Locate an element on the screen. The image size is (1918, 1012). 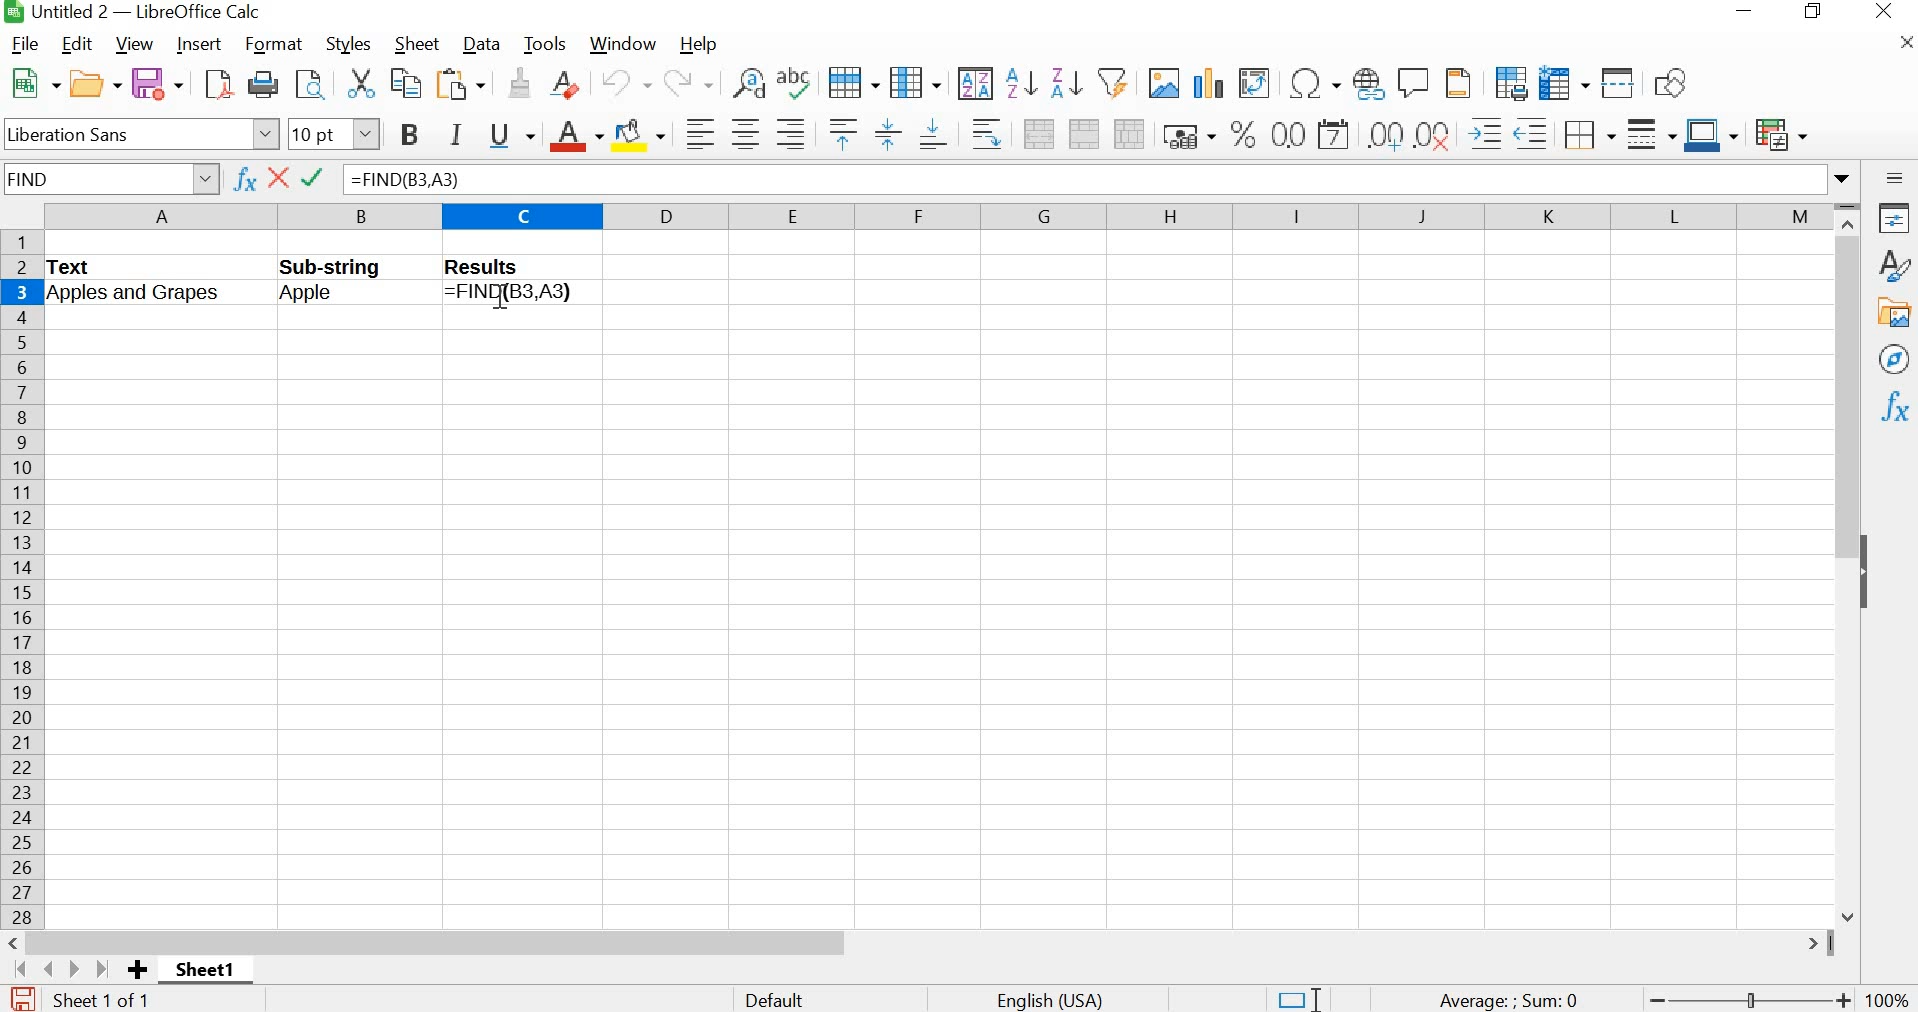
sidebar settings is located at coordinates (1895, 178).